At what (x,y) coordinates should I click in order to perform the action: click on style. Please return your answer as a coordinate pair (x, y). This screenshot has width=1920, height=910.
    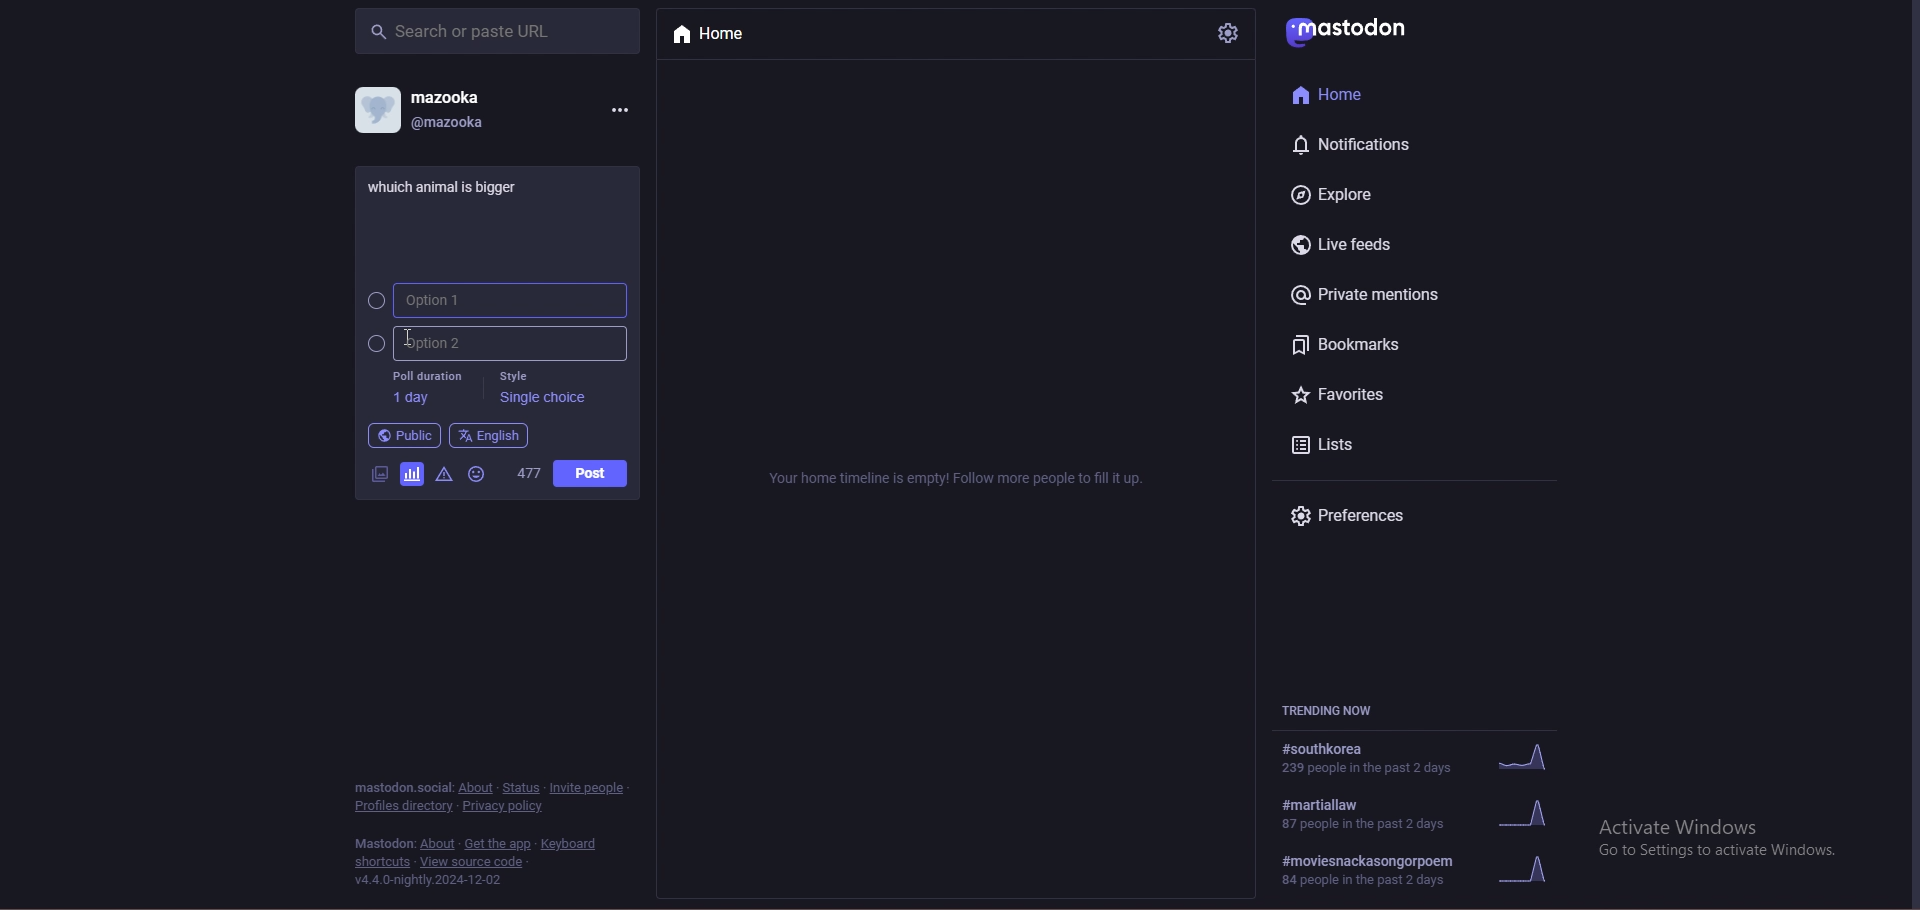
    Looking at the image, I should click on (541, 387).